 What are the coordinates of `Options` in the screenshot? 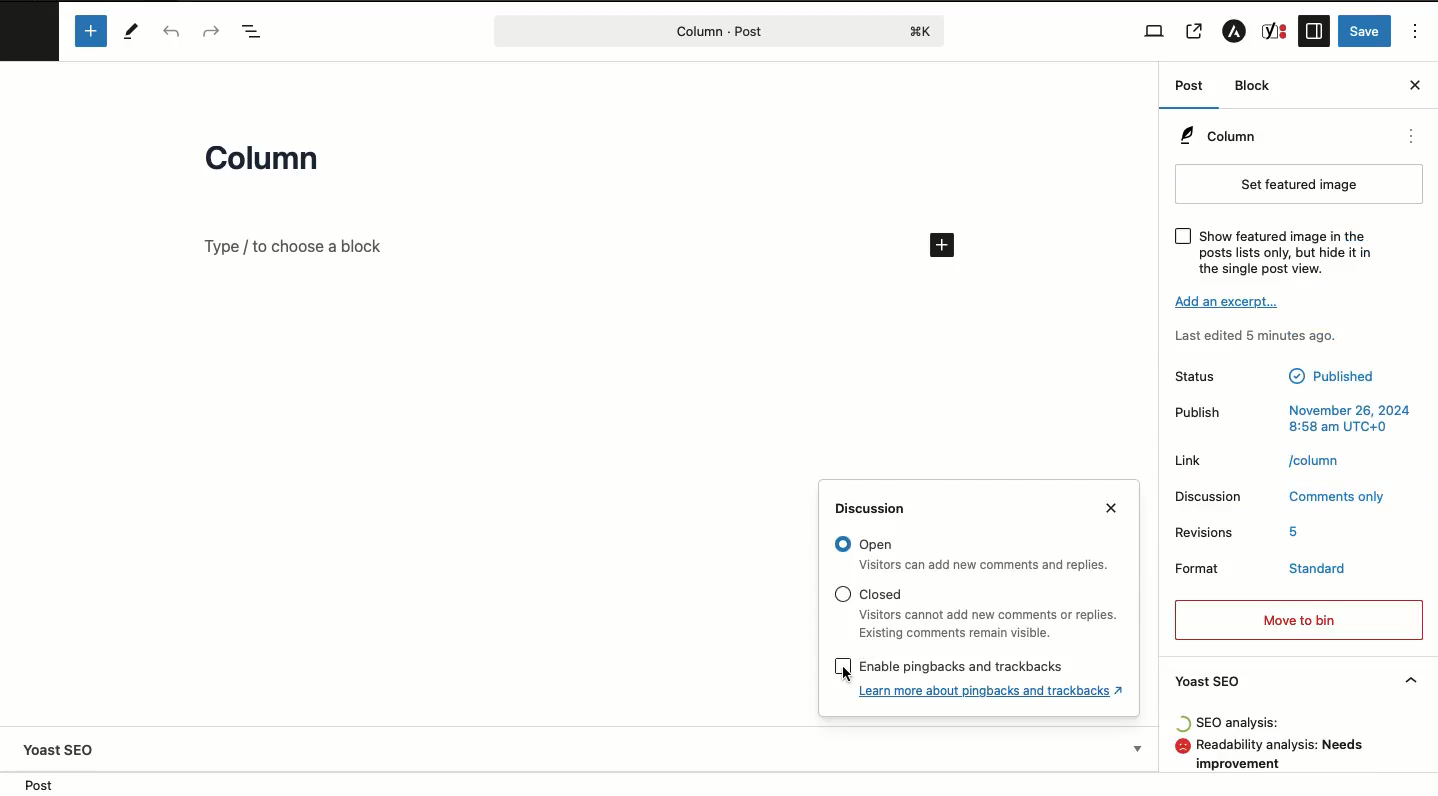 It's located at (1418, 32).